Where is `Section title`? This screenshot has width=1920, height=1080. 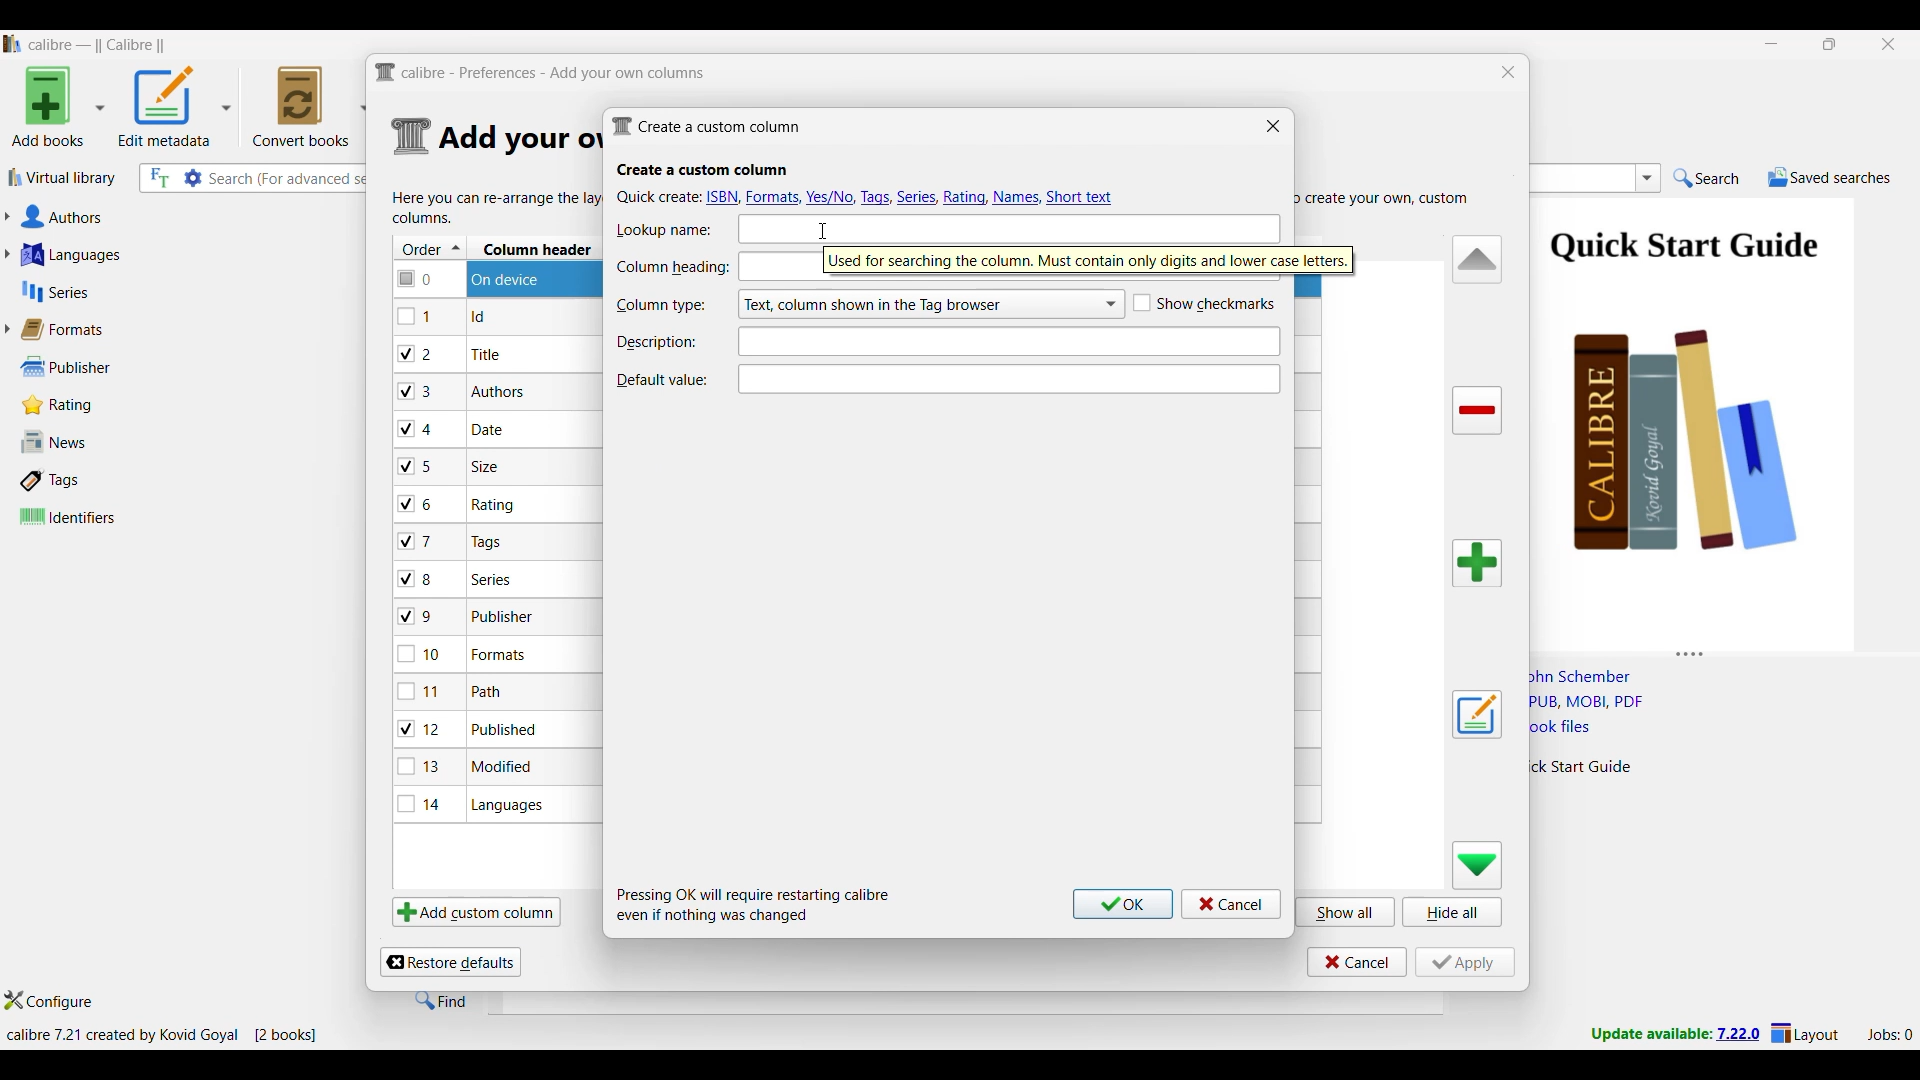
Section title is located at coordinates (703, 170).